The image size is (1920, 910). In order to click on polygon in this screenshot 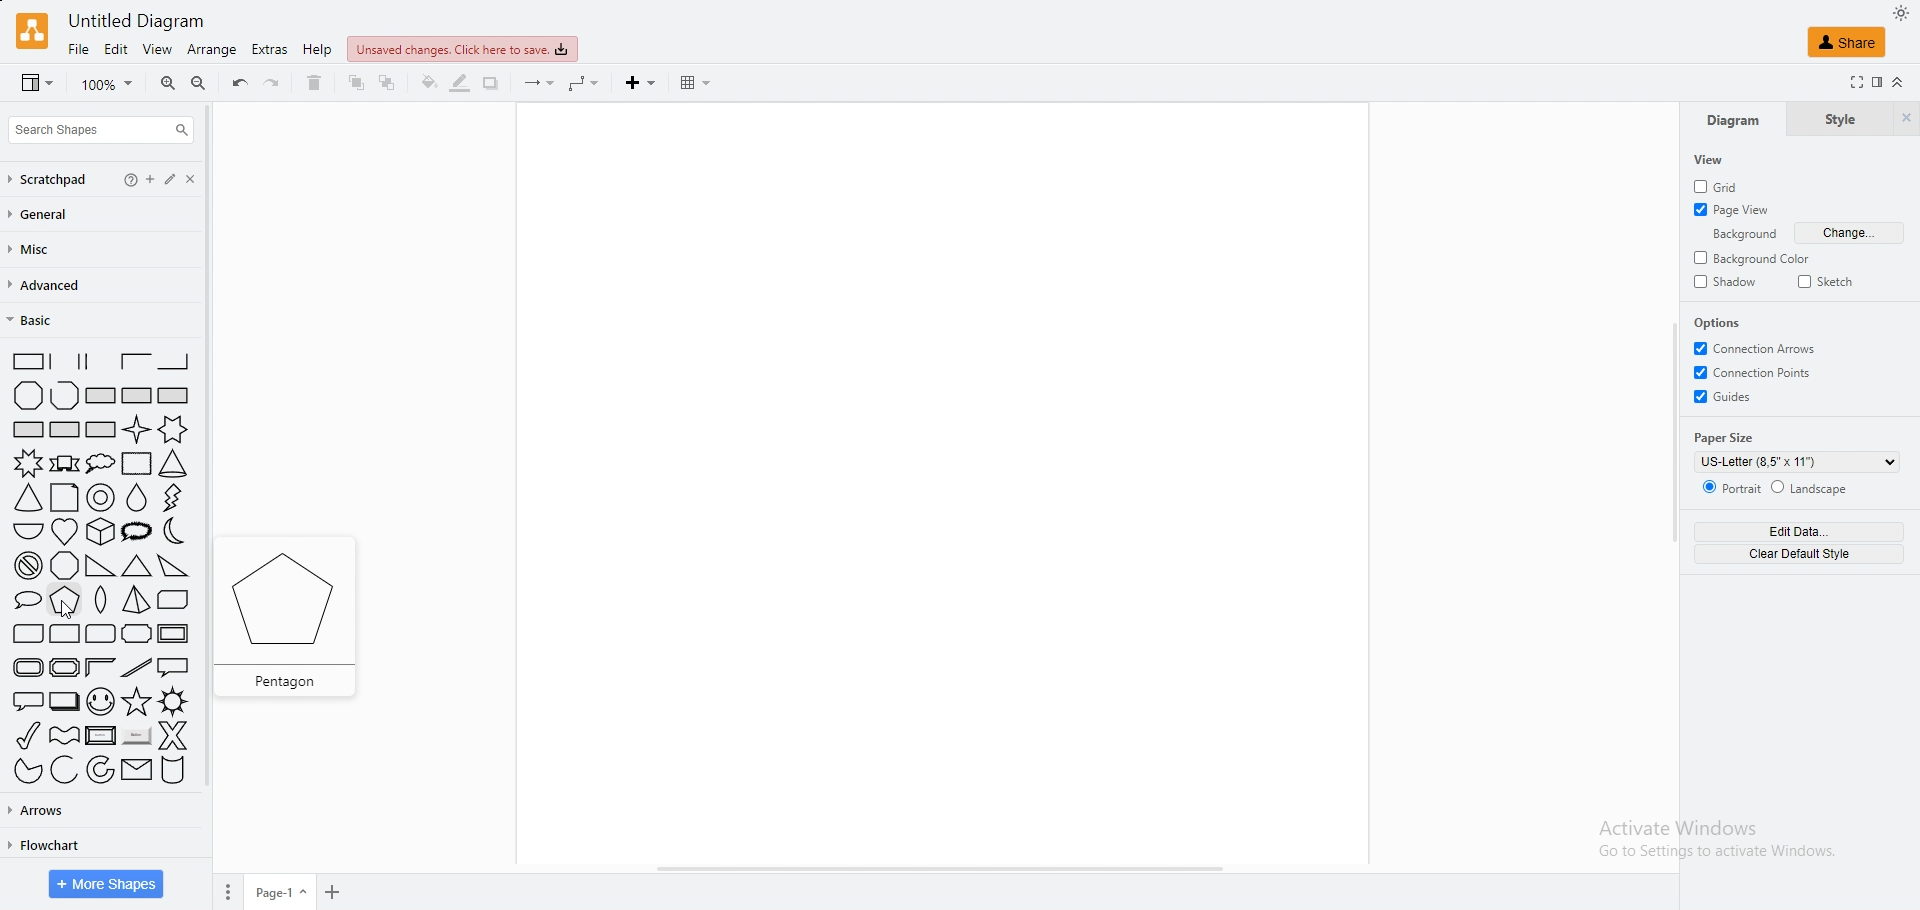, I will do `click(29, 395)`.